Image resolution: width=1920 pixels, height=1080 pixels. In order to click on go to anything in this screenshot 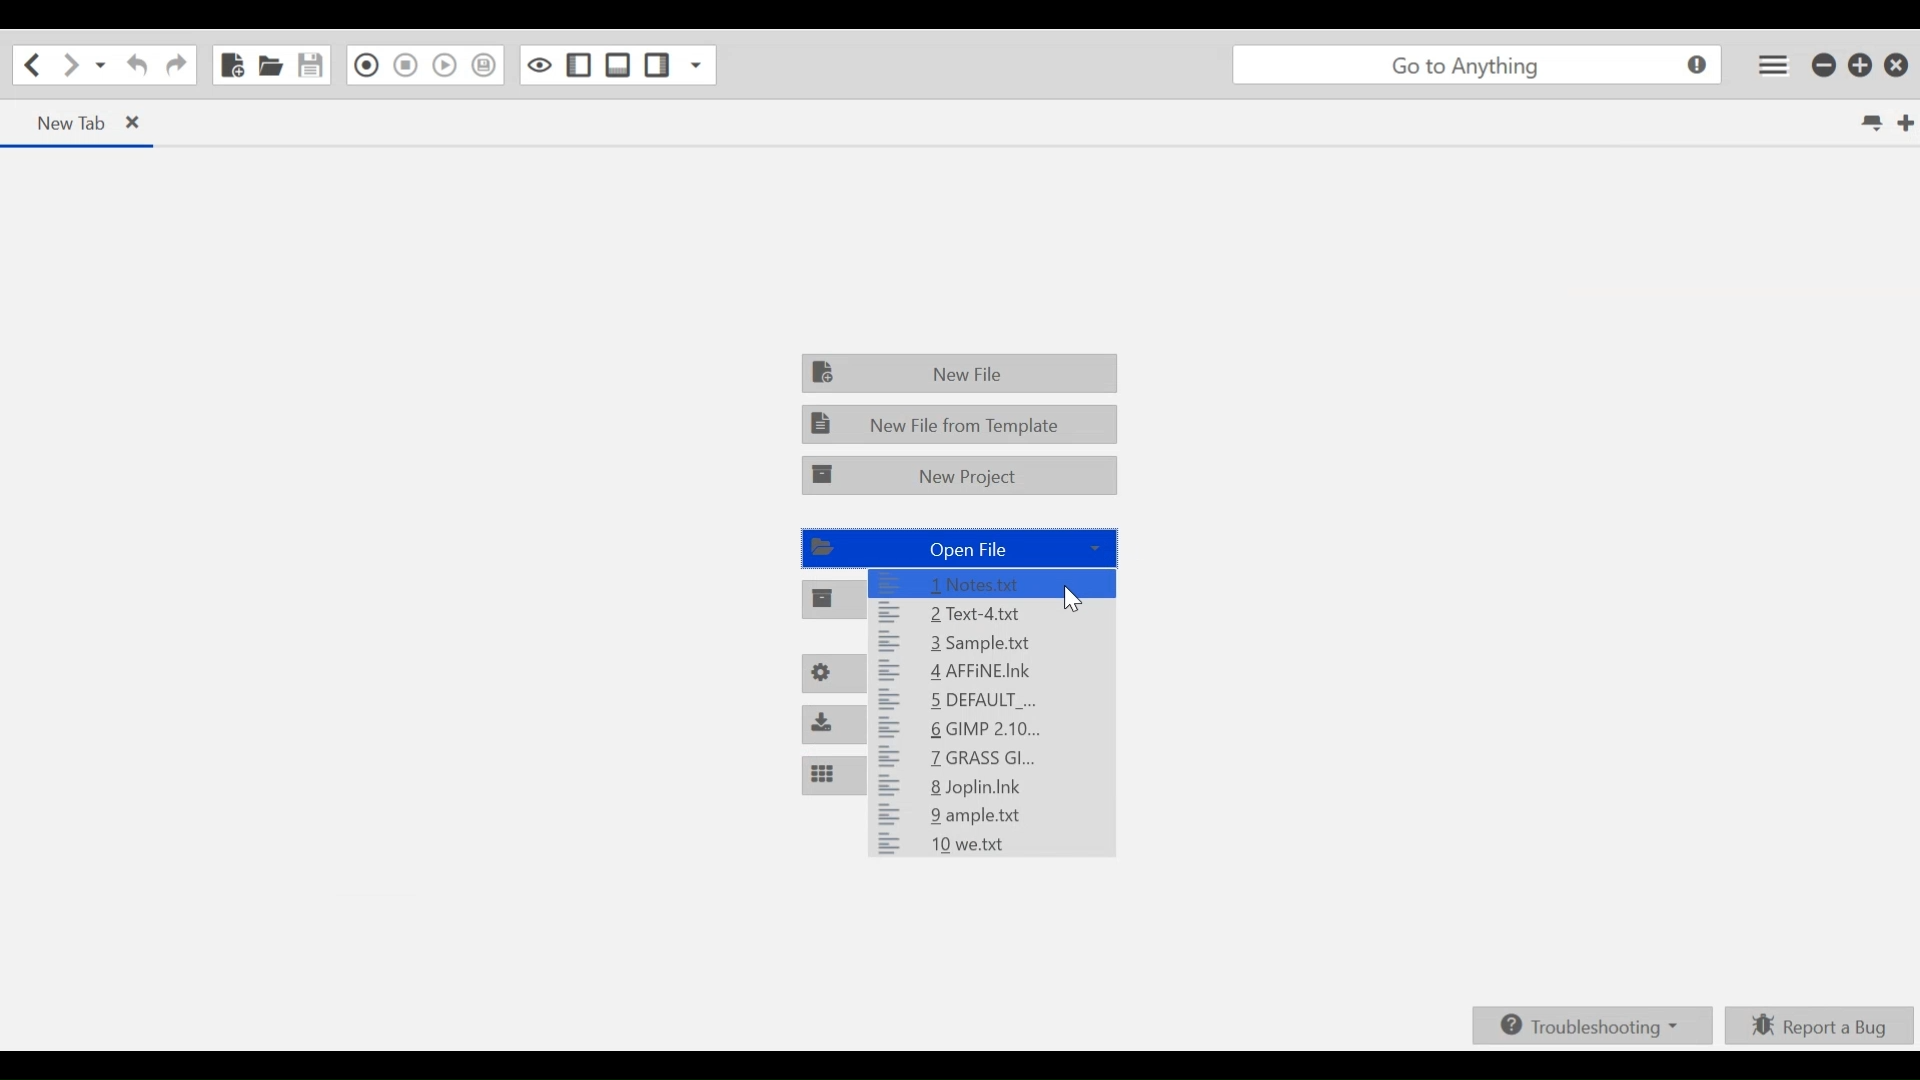, I will do `click(1477, 65)`.